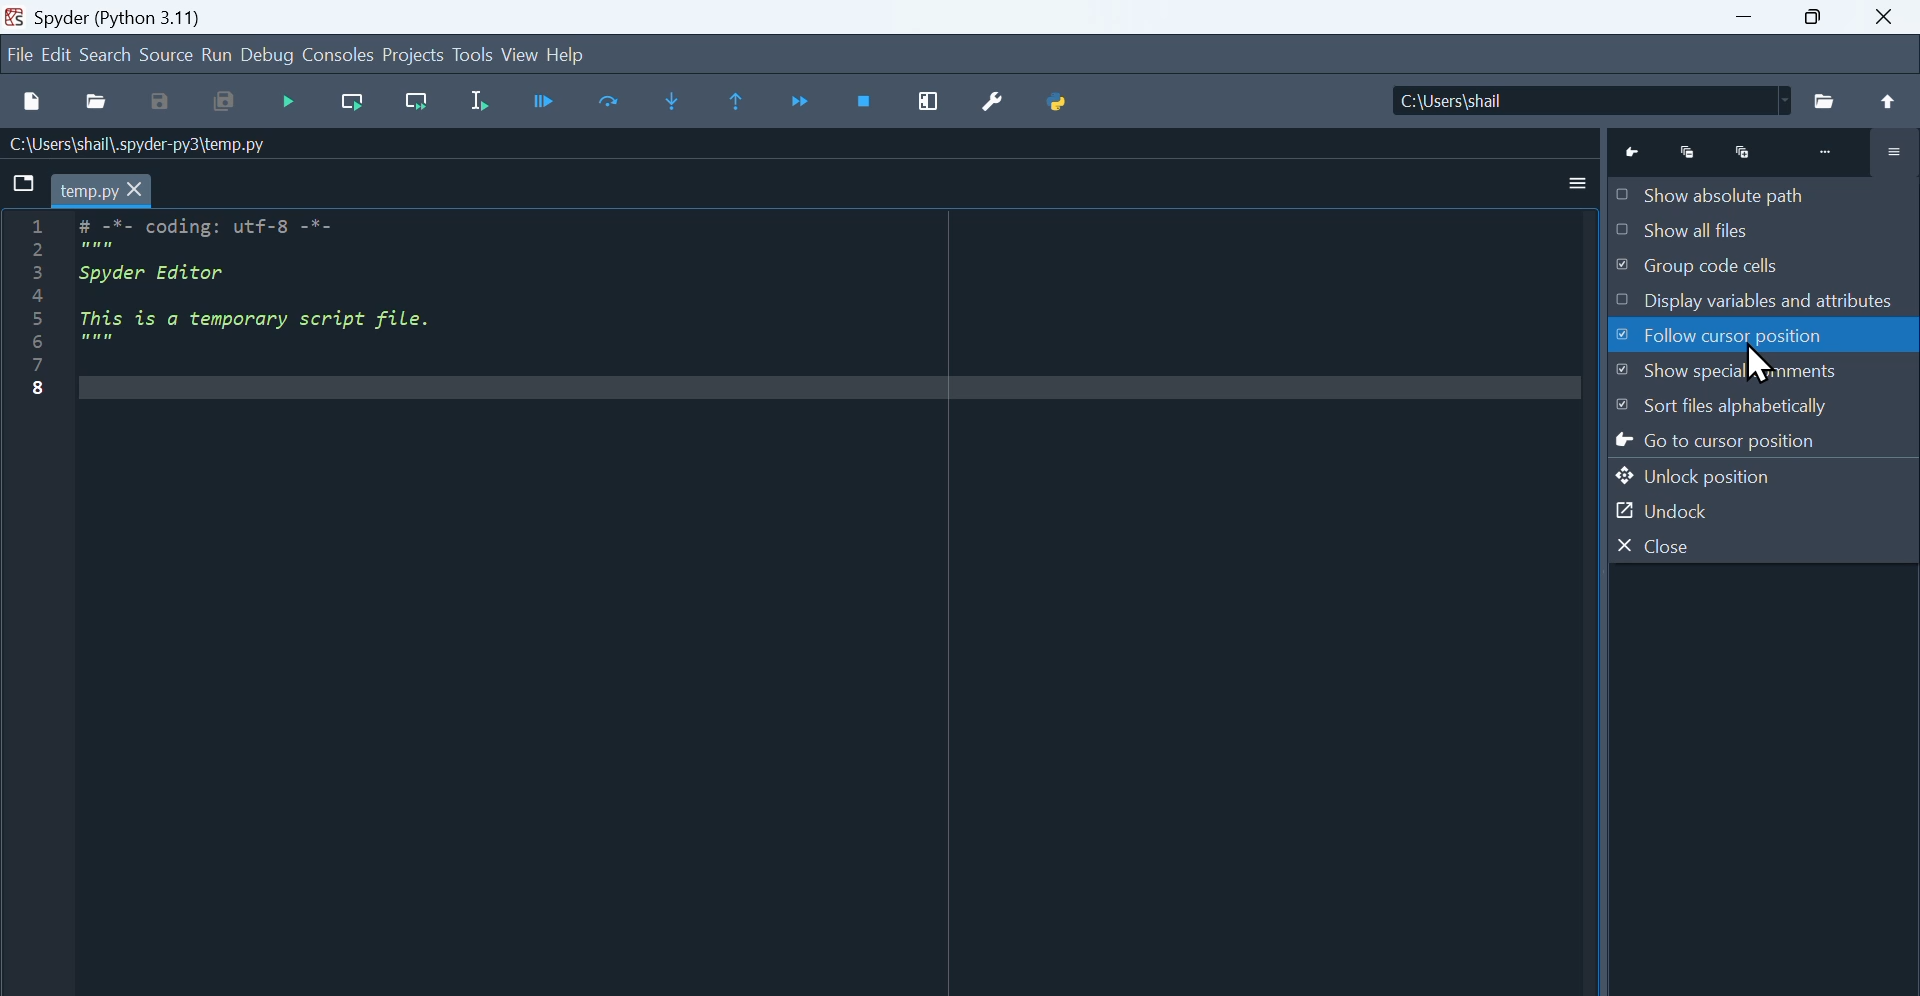 This screenshot has height=996, width=1920. Describe the element at coordinates (1762, 409) in the screenshot. I see `Sort file alphabetically` at that location.